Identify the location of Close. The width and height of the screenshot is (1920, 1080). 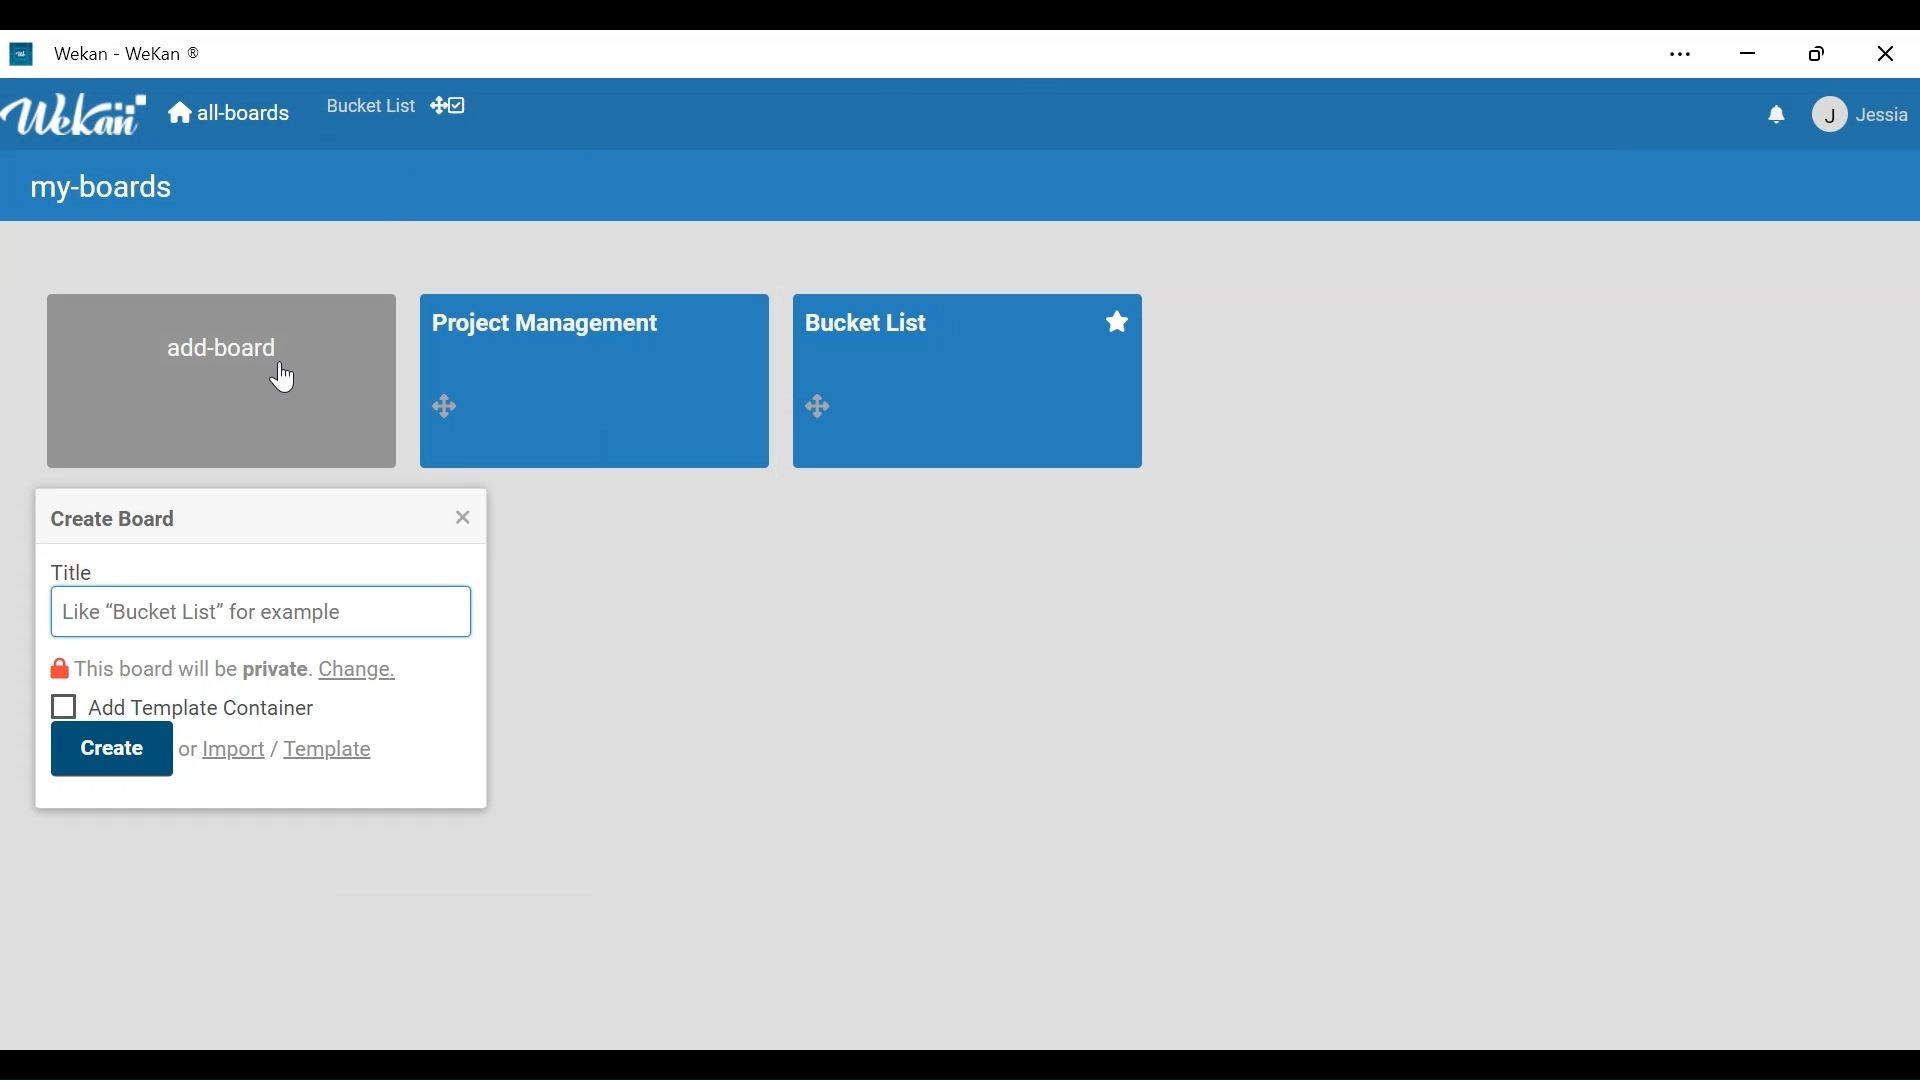
(1885, 53).